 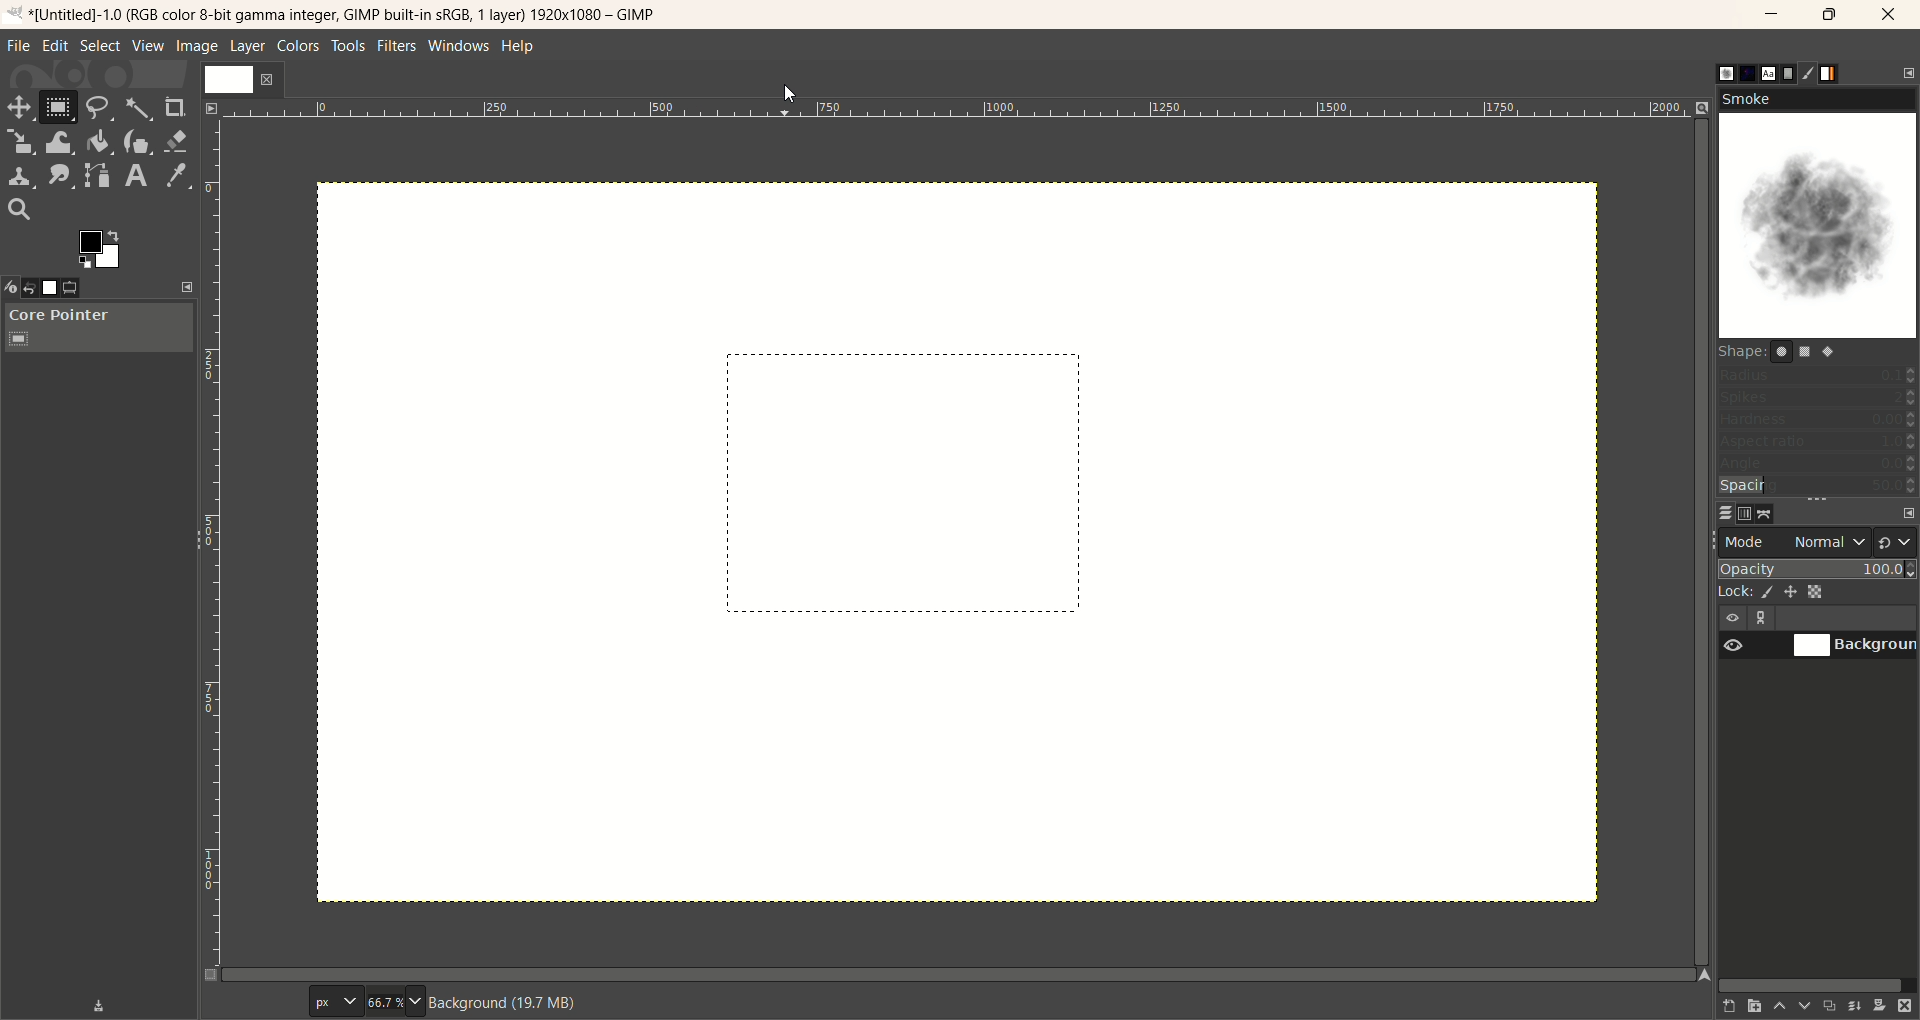 What do you see at coordinates (516, 47) in the screenshot?
I see `help` at bounding box center [516, 47].